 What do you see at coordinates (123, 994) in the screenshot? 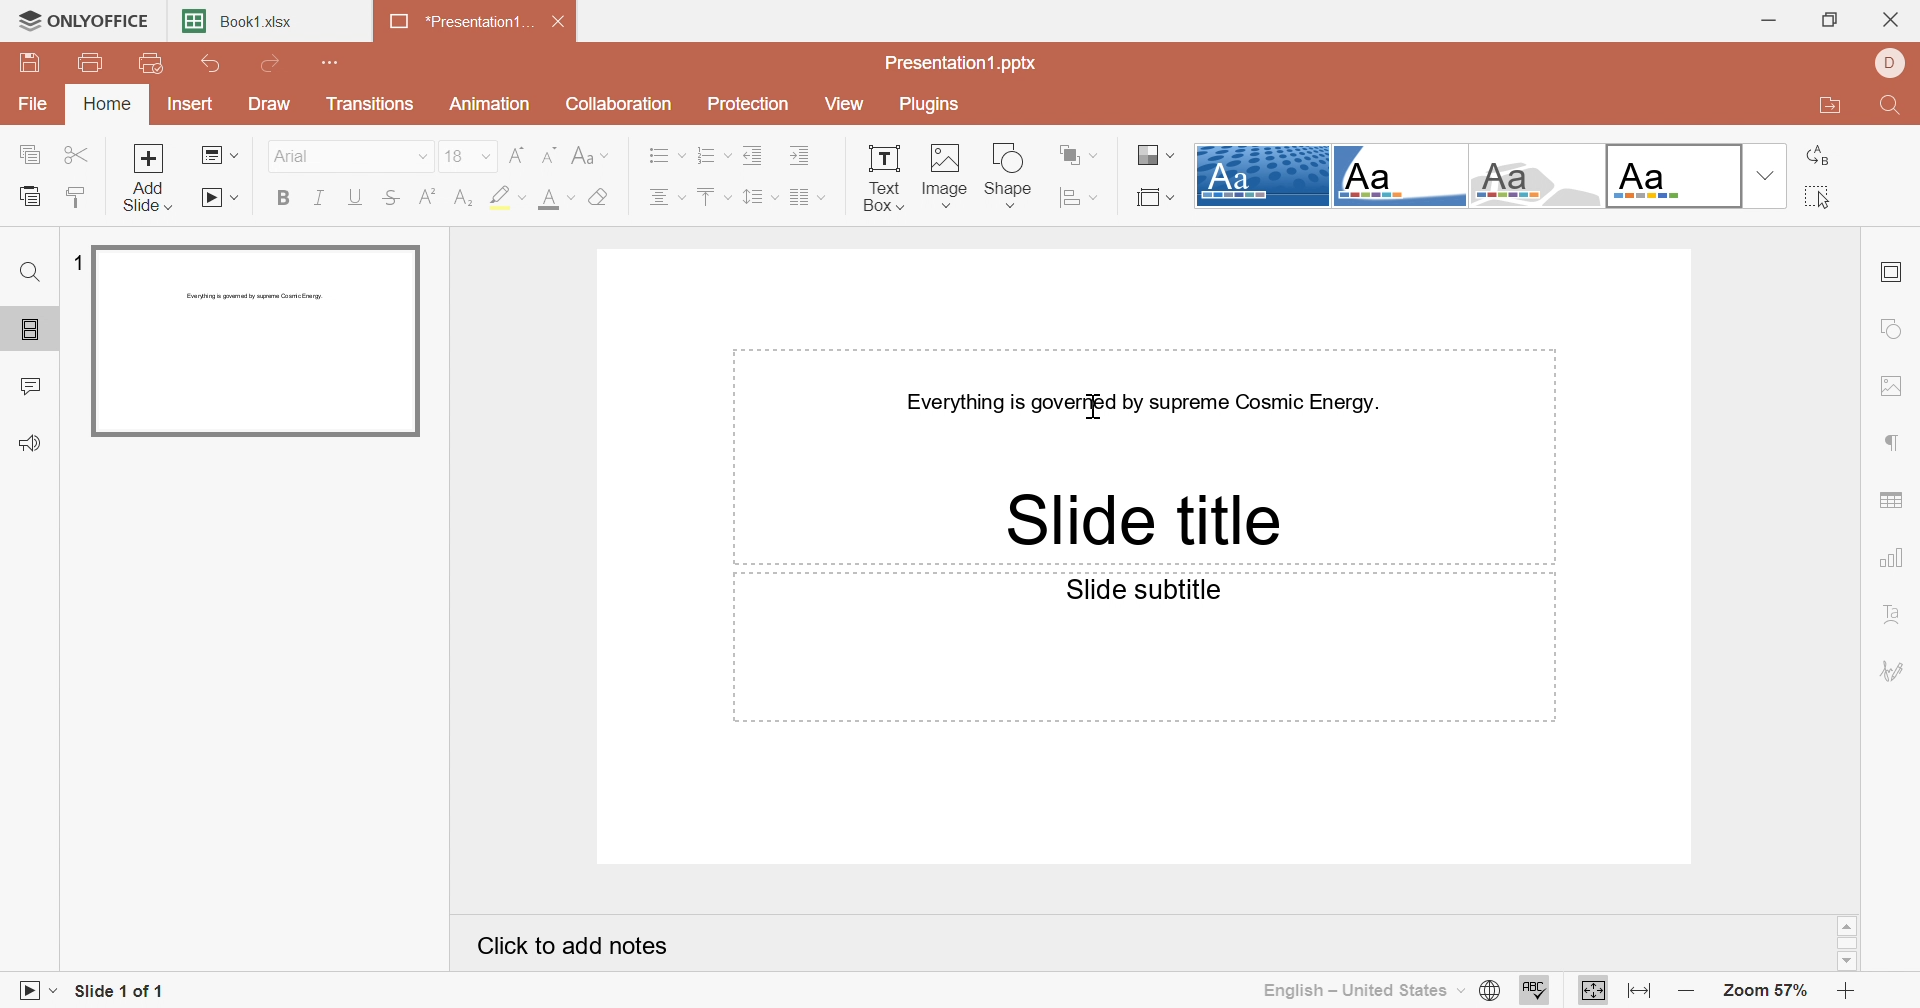
I see `Slide 1 of 1` at bounding box center [123, 994].